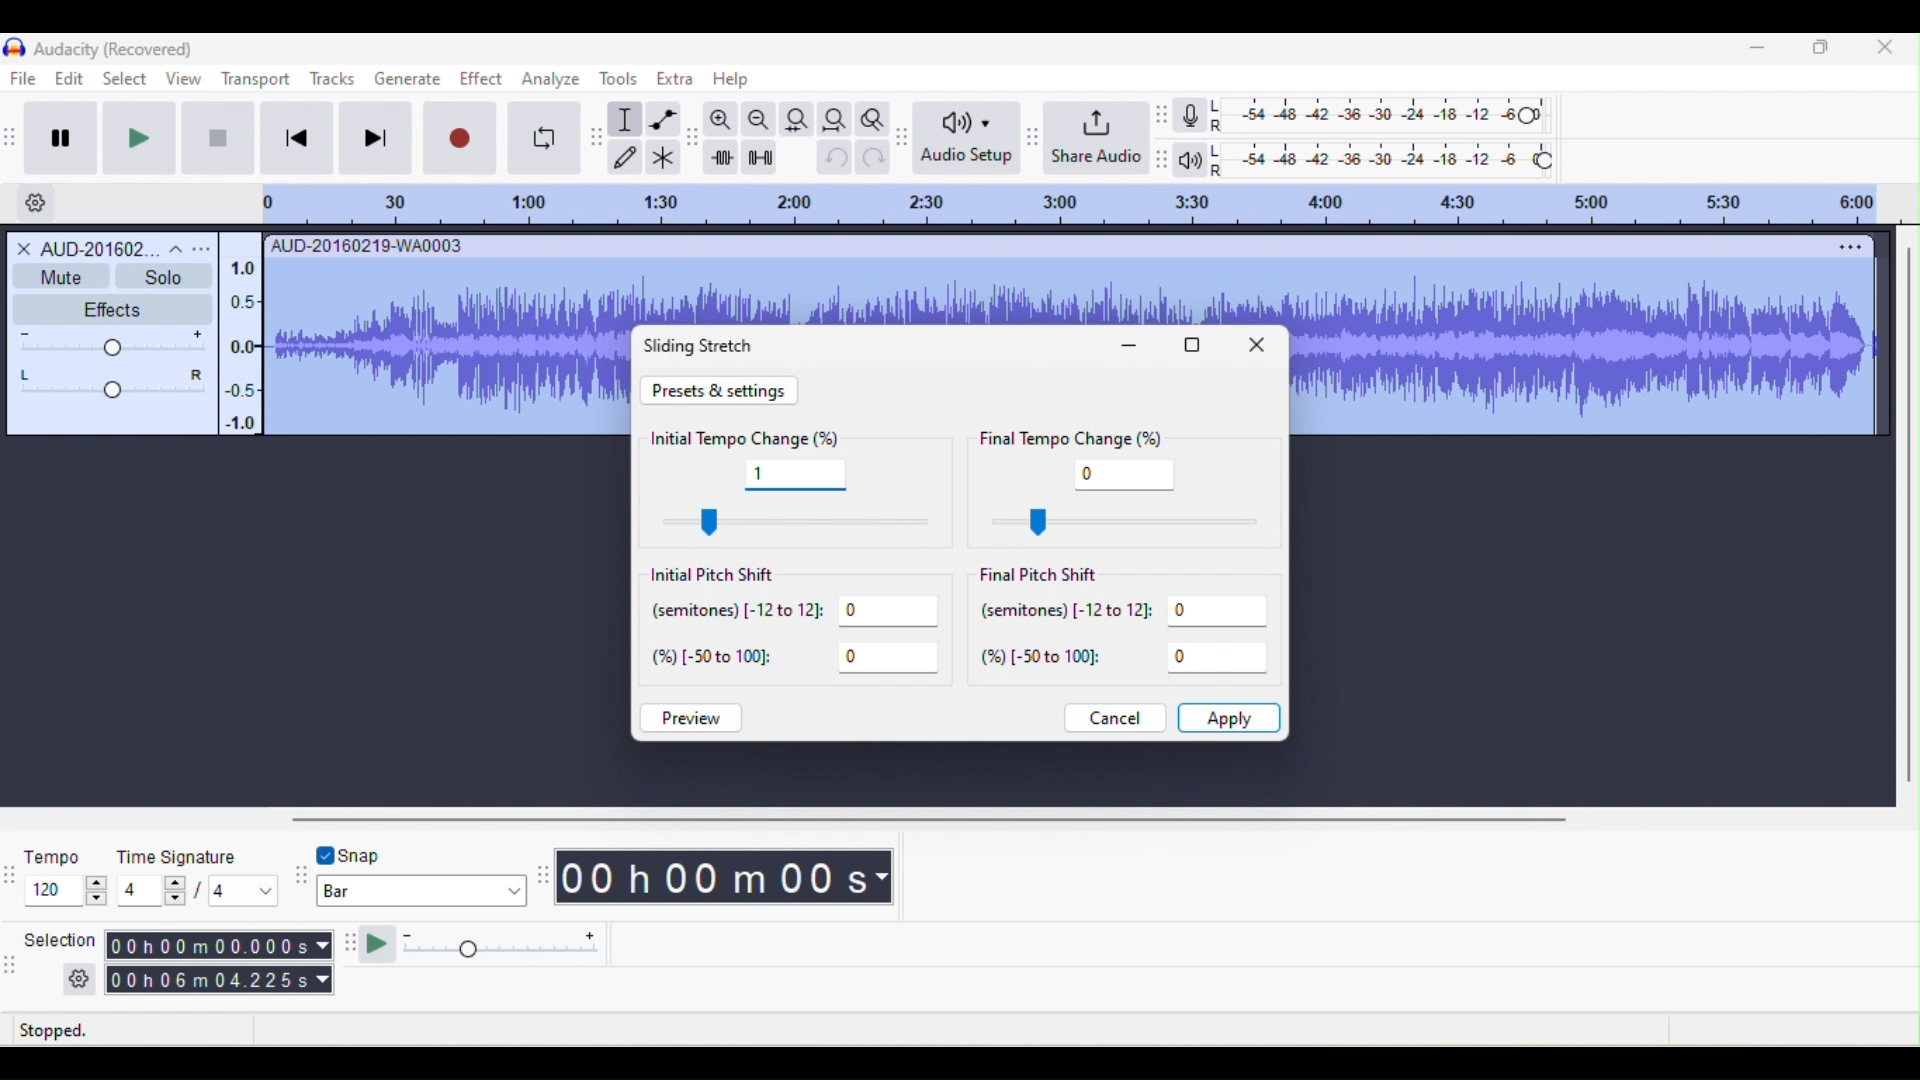 This screenshot has height=1080, width=1920. I want to click on audacity recording meter toolbar, so click(1163, 116).